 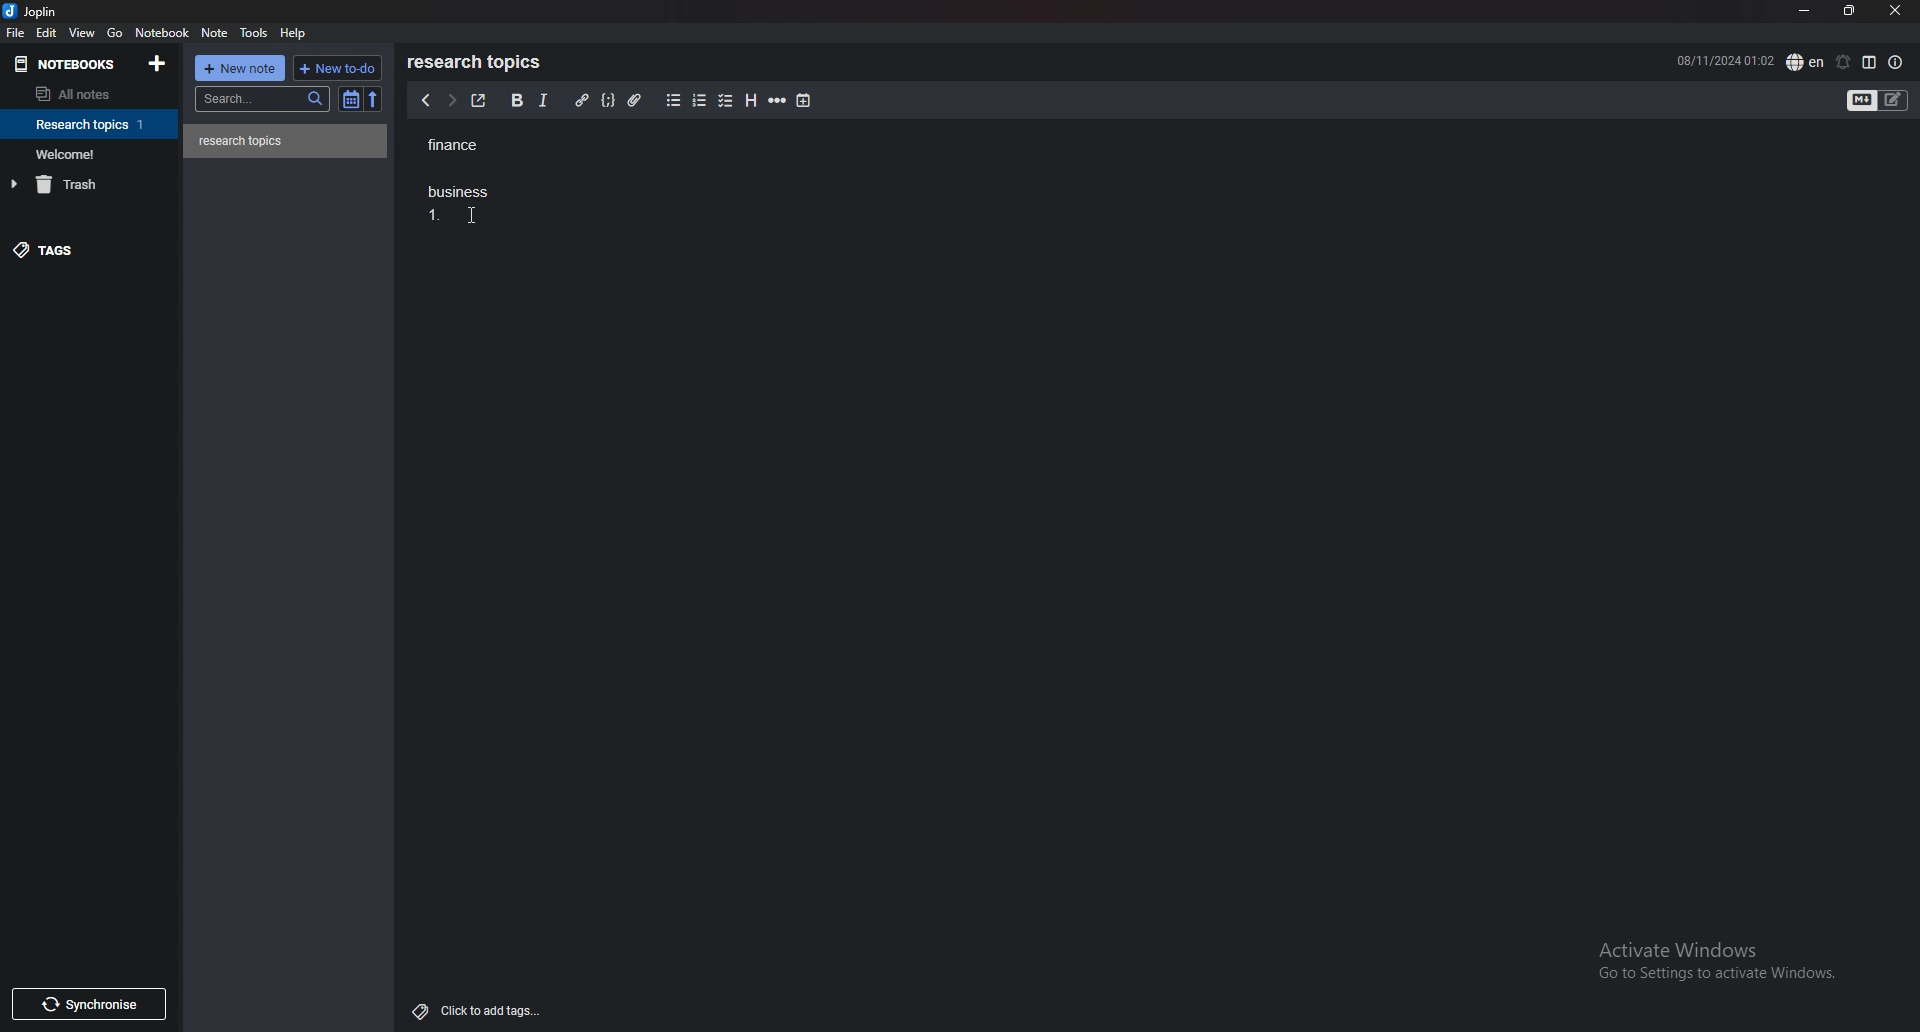 I want to click on add notebook, so click(x=156, y=63).